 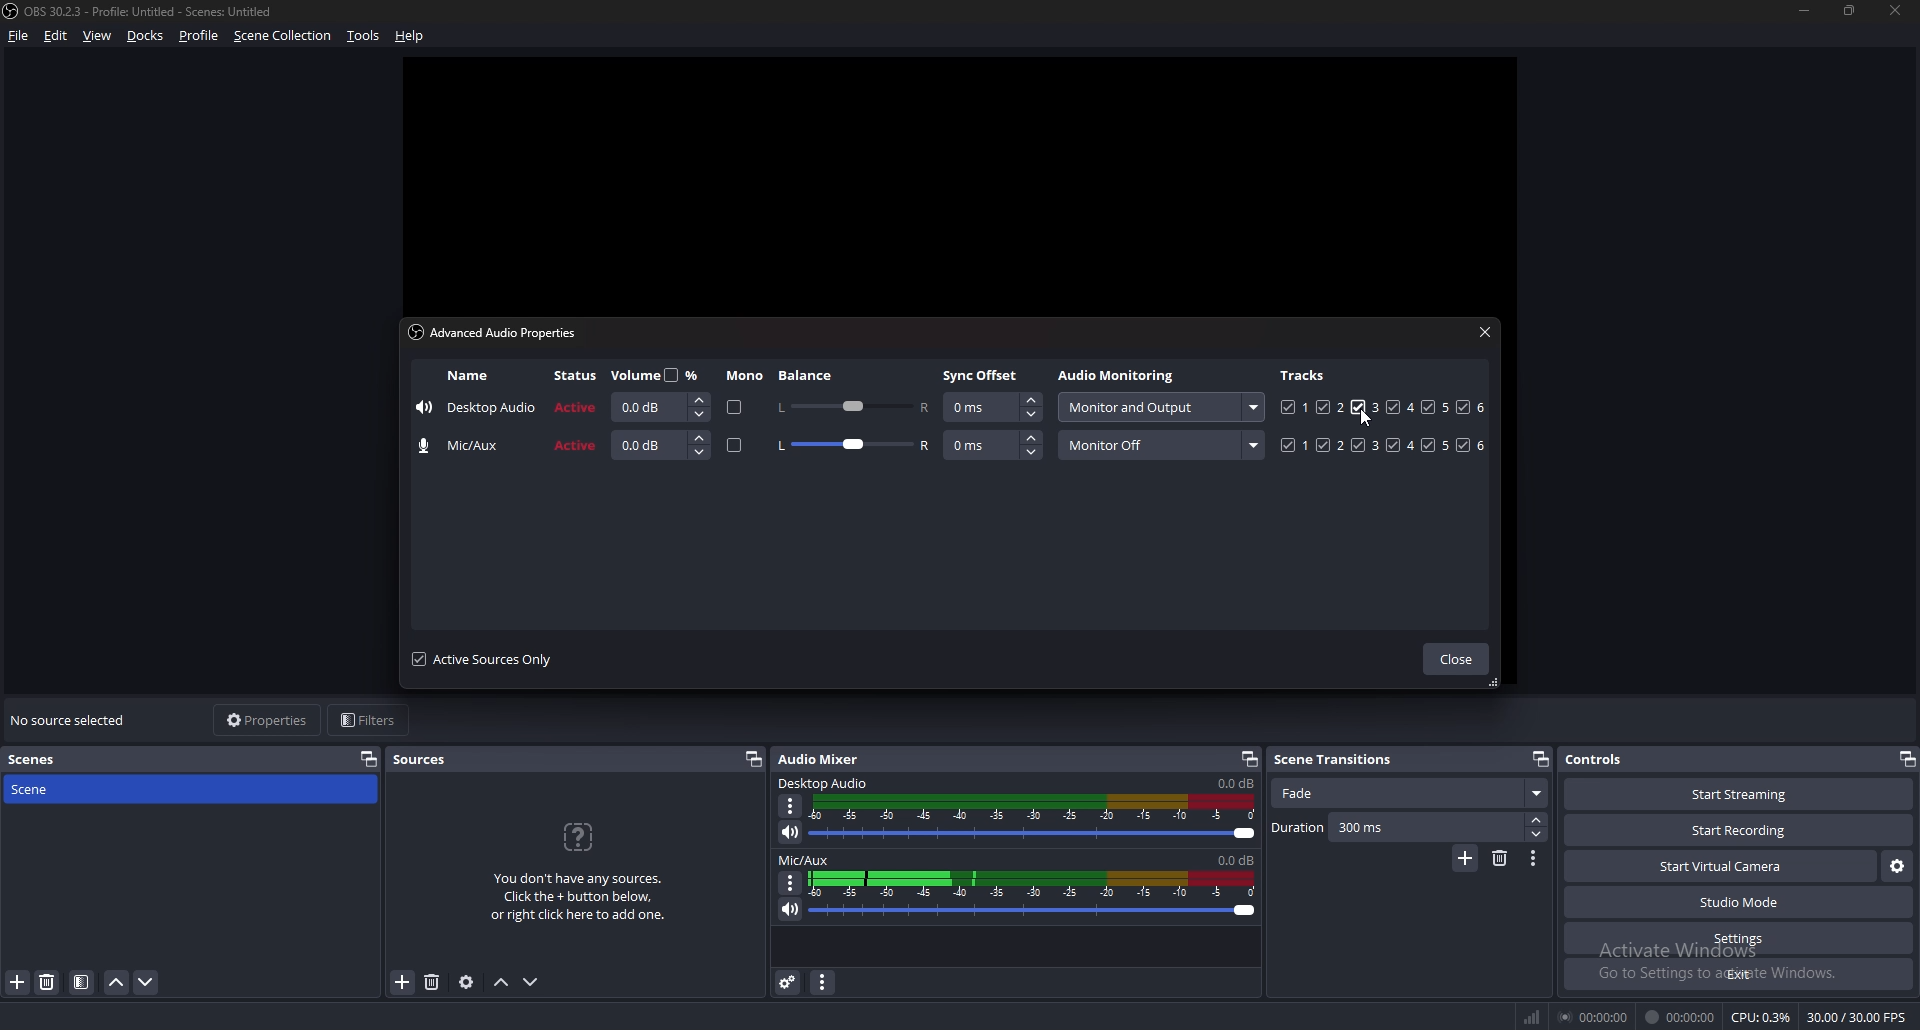 What do you see at coordinates (434, 981) in the screenshot?
I see `delete source` at bounding box center [434, 981].